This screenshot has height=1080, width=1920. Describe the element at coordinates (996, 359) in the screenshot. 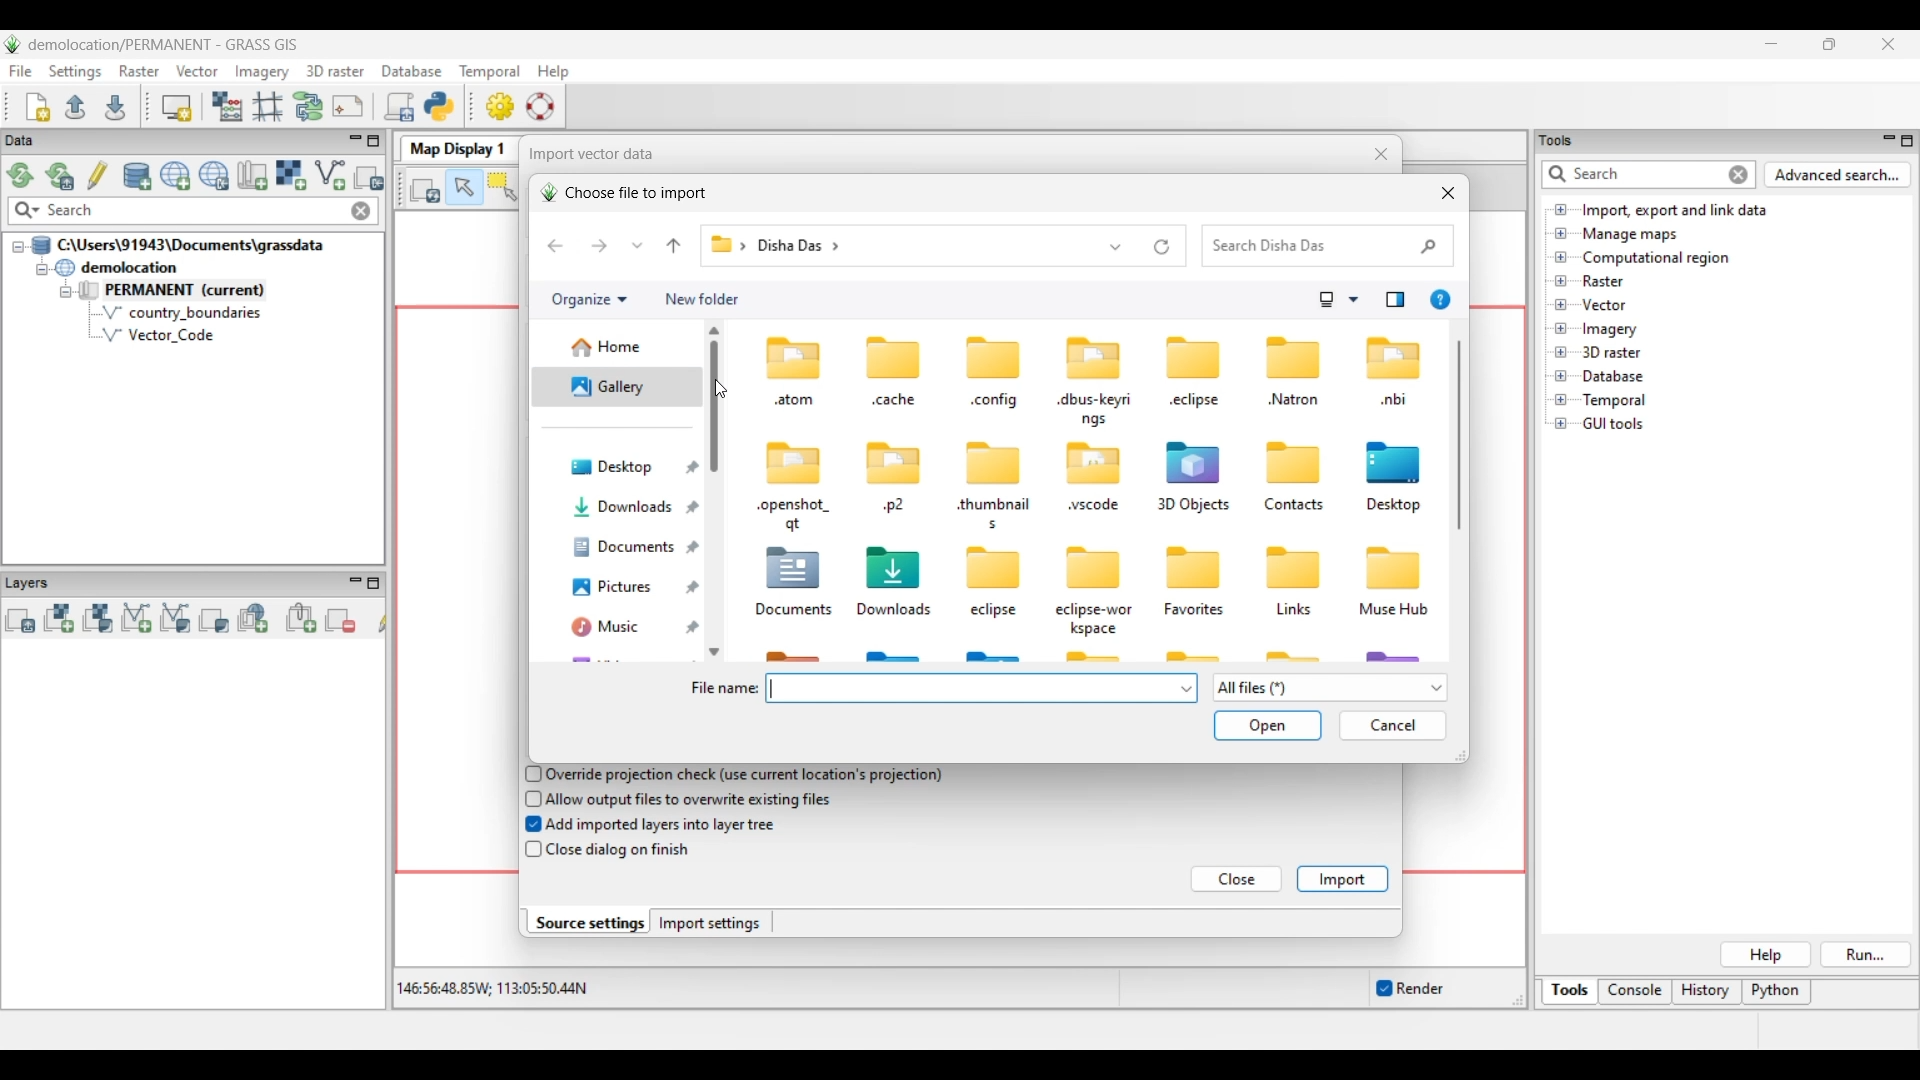

I see `icon` at that location.